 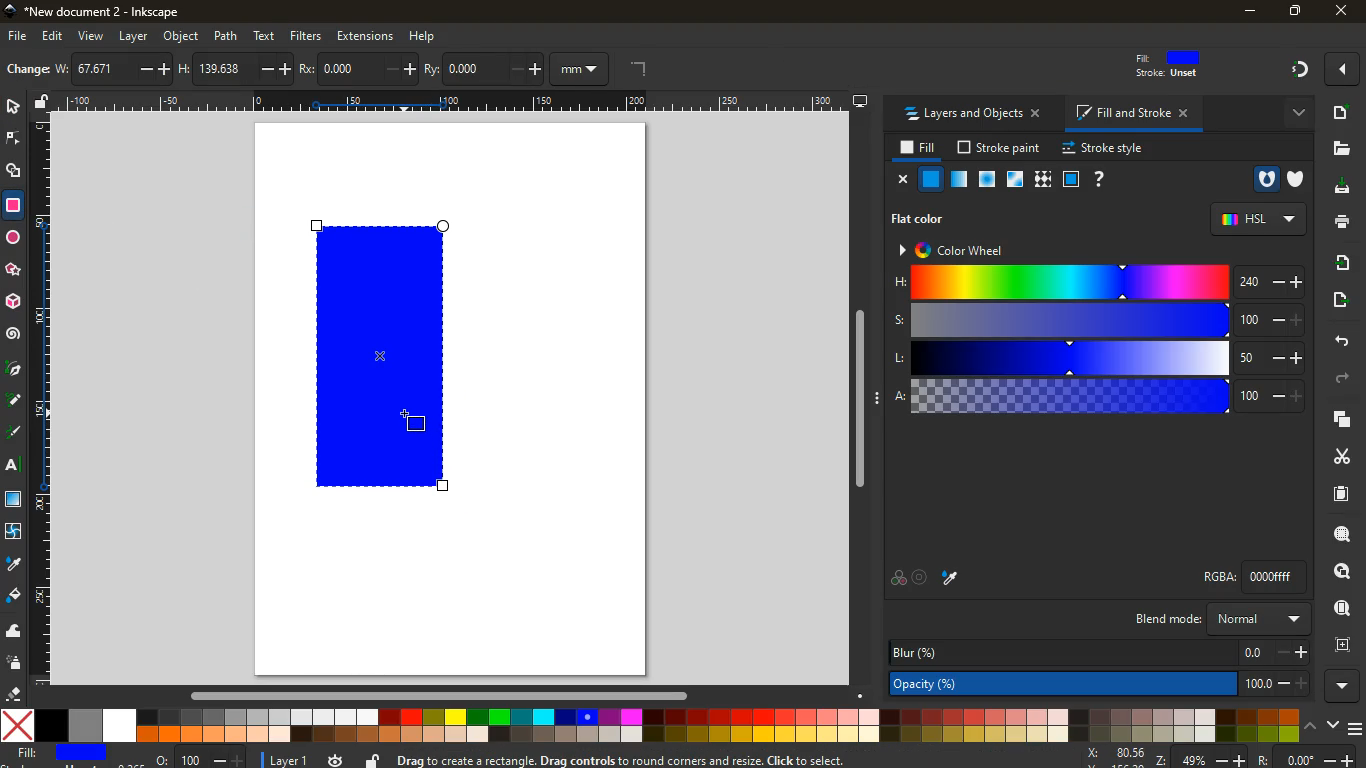 I want to click on find, so click(x=1341, y=608).